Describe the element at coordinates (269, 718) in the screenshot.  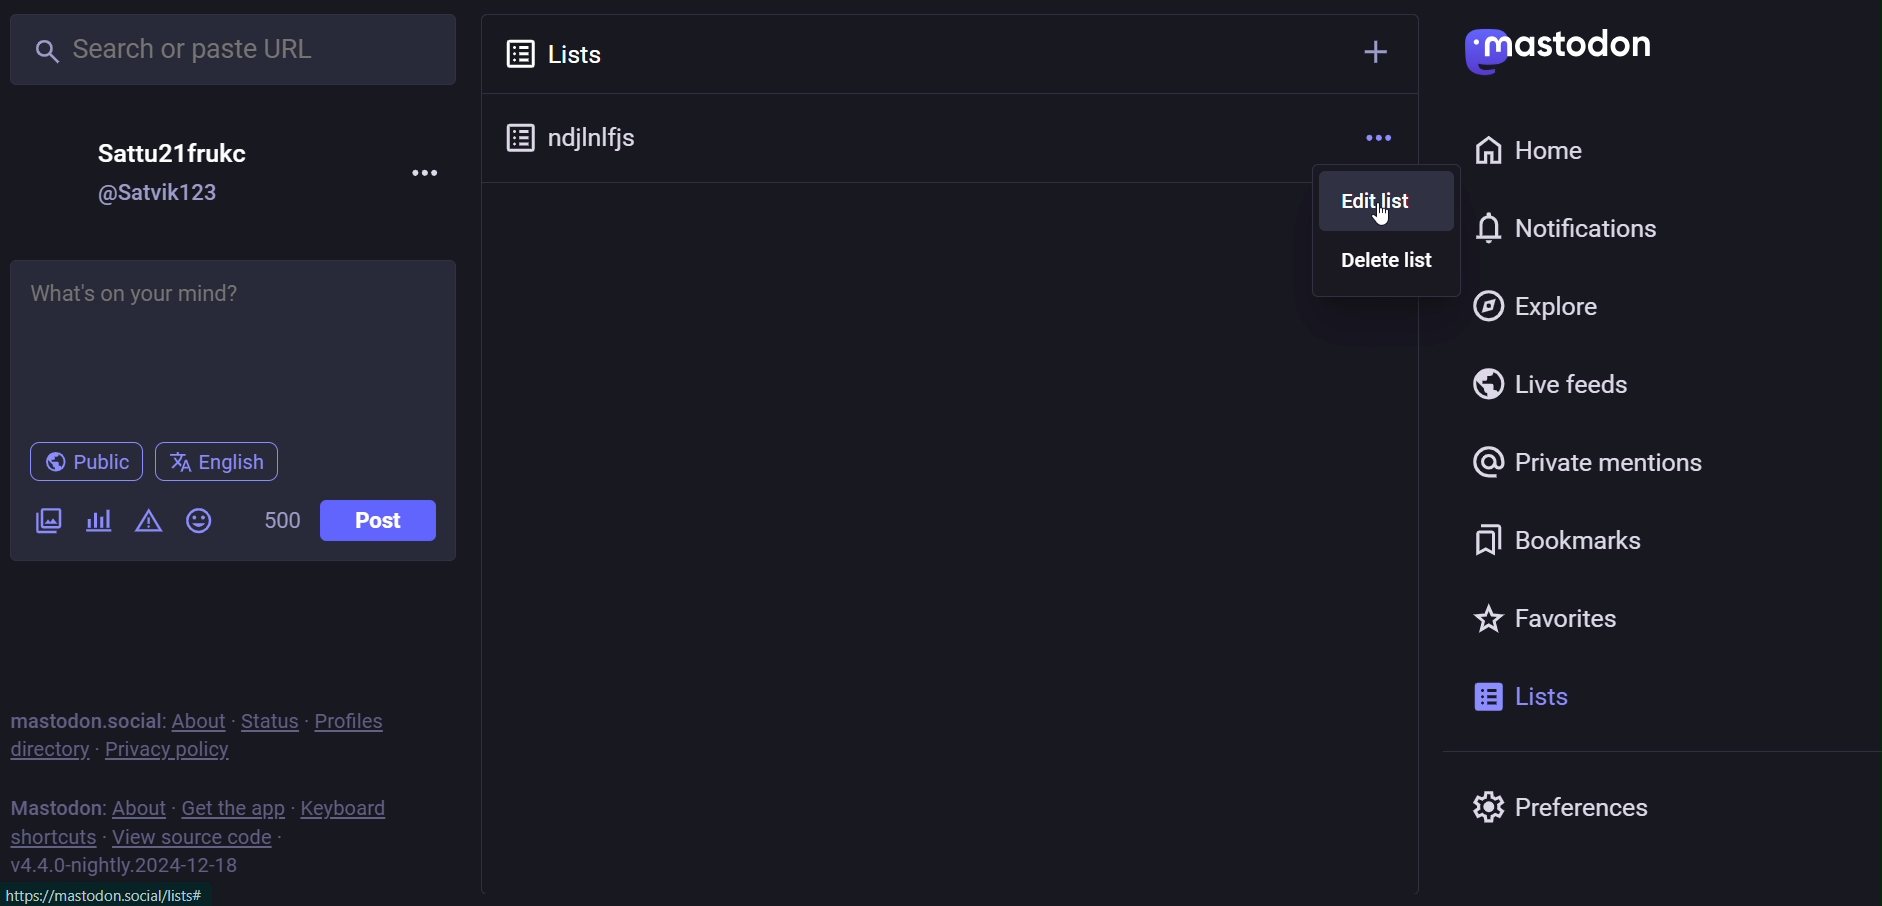
I see `status` at that location.